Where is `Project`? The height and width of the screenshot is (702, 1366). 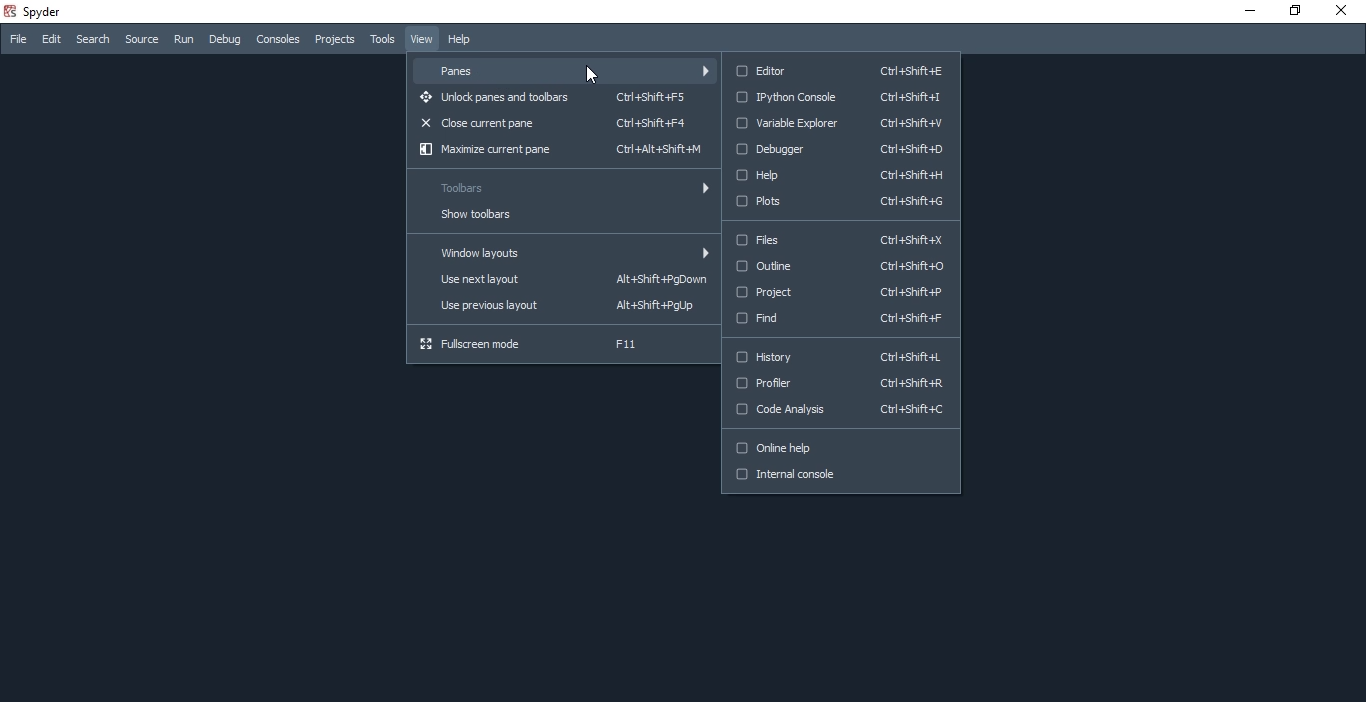
Project is located at coordinates (840, 292).